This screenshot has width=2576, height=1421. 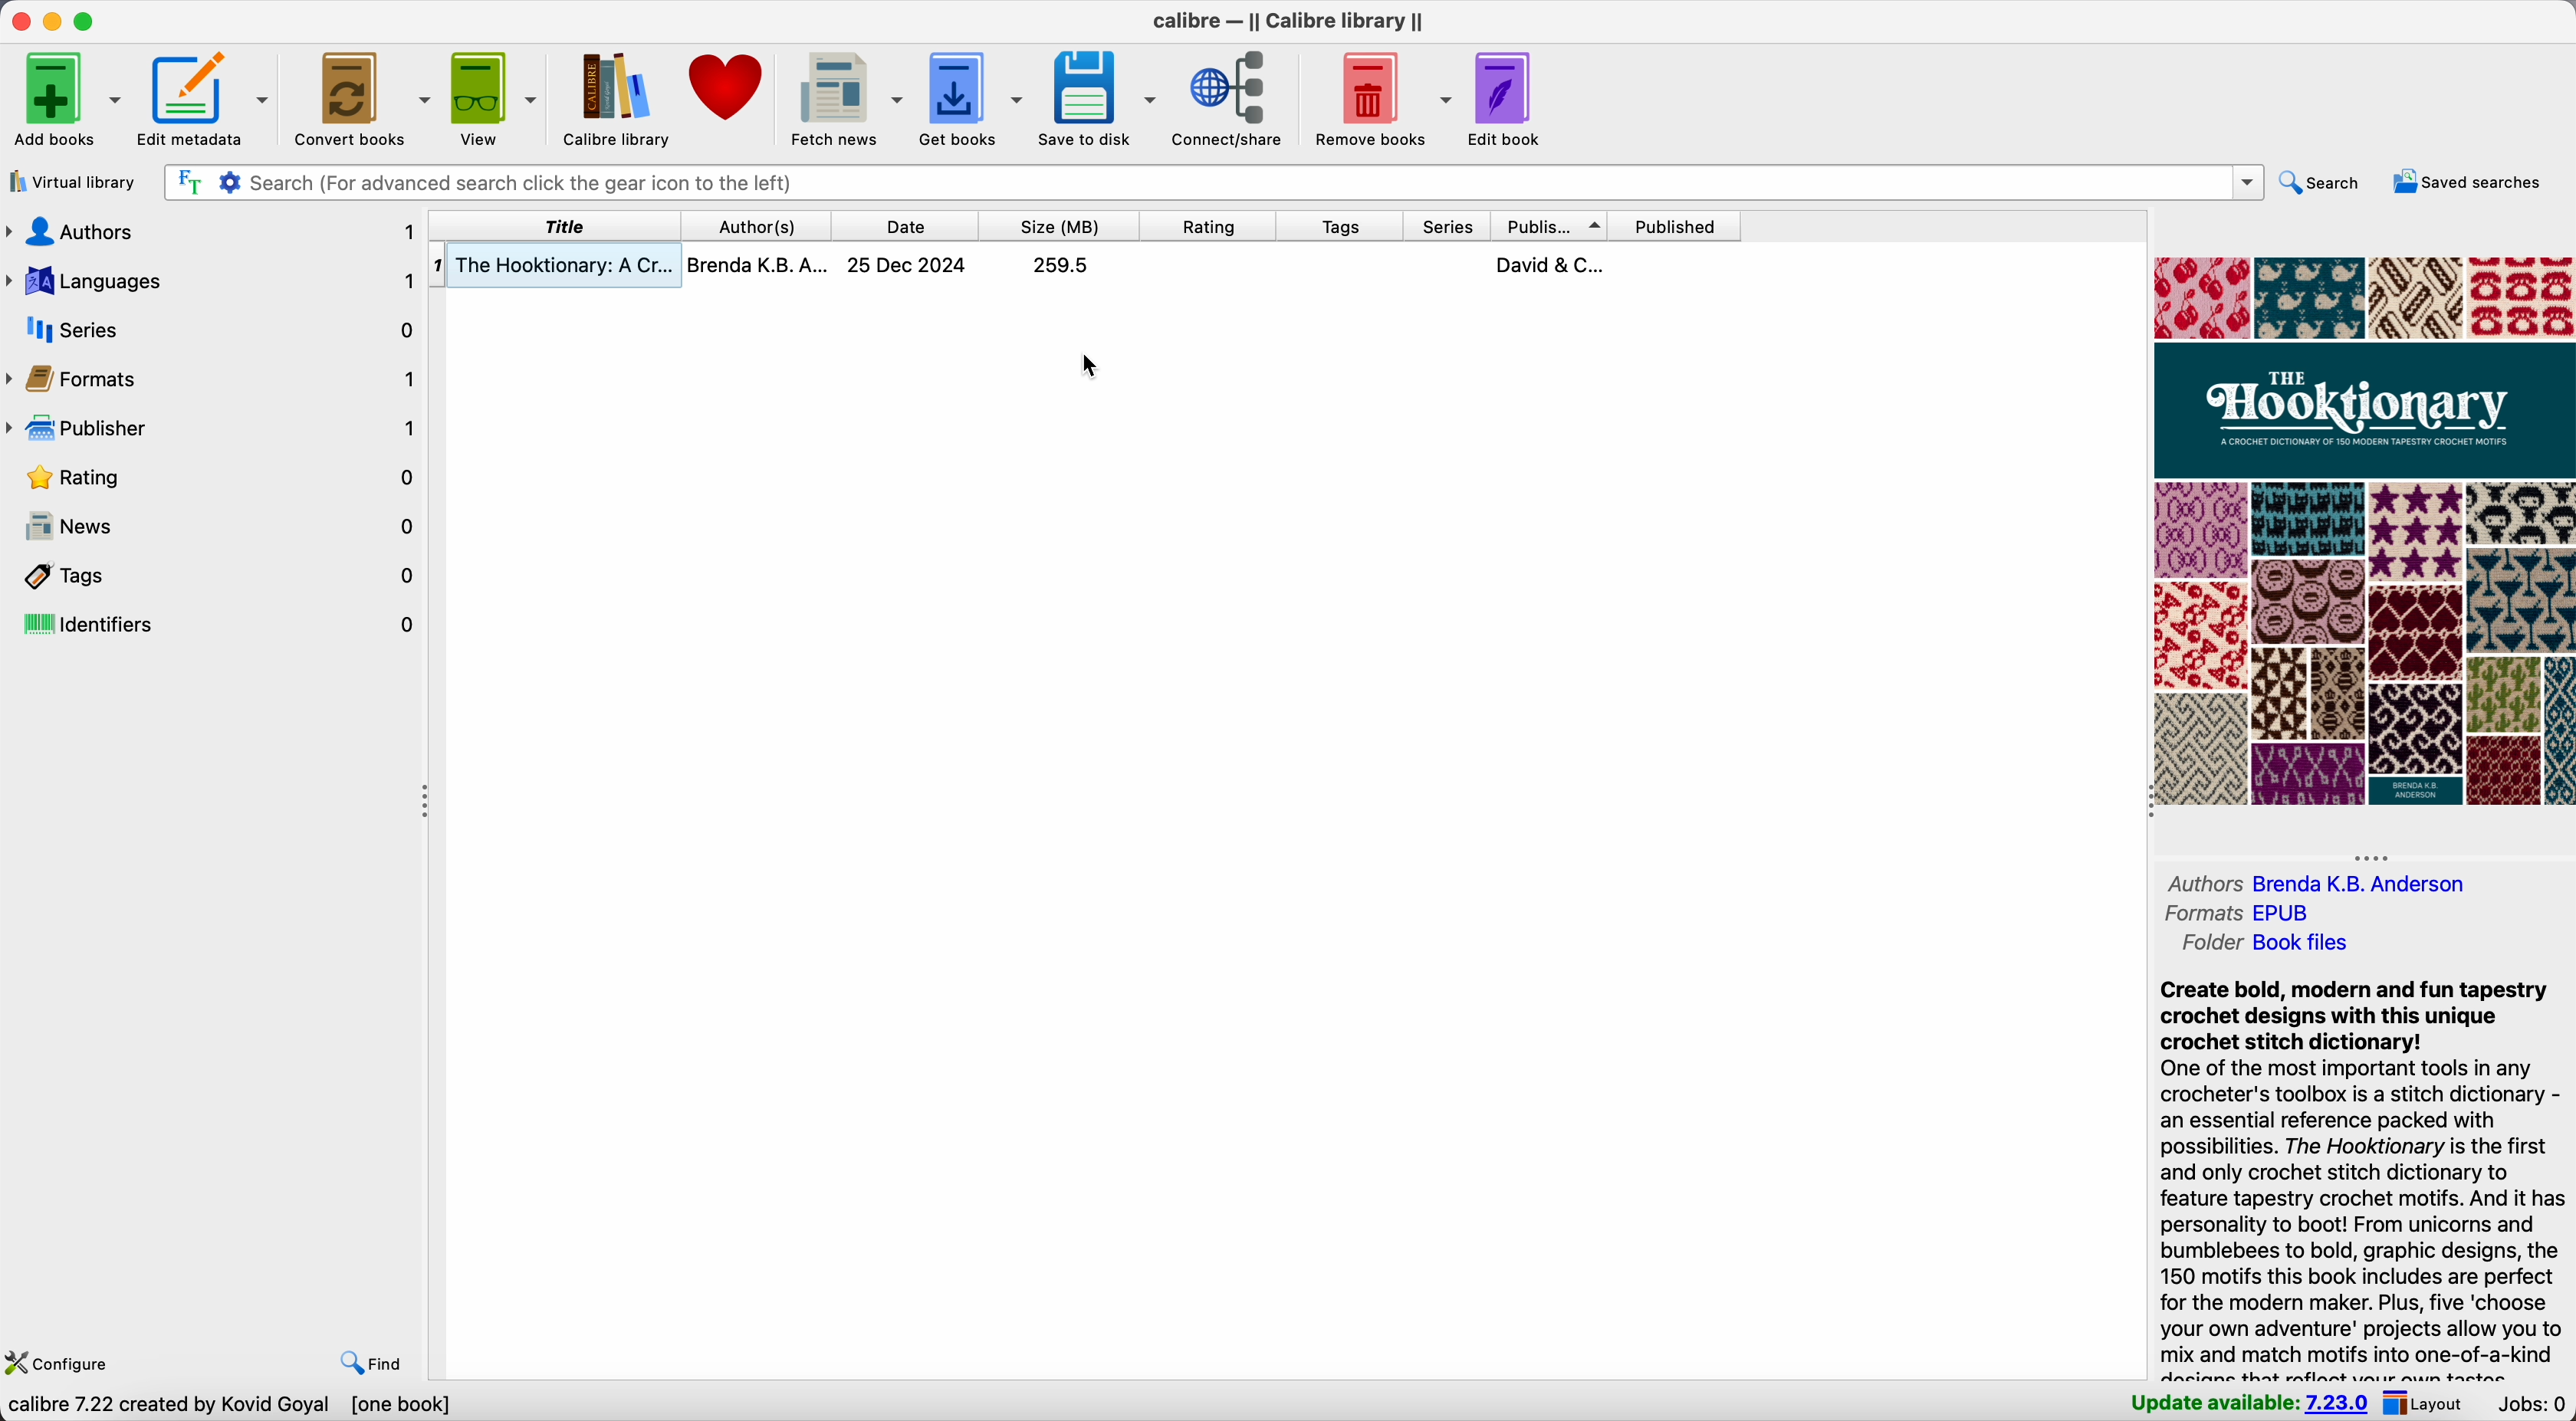 What do you see at coordinates (86, 19) in the screenshot?
I see `maximize` at bounding box center [86, 19].